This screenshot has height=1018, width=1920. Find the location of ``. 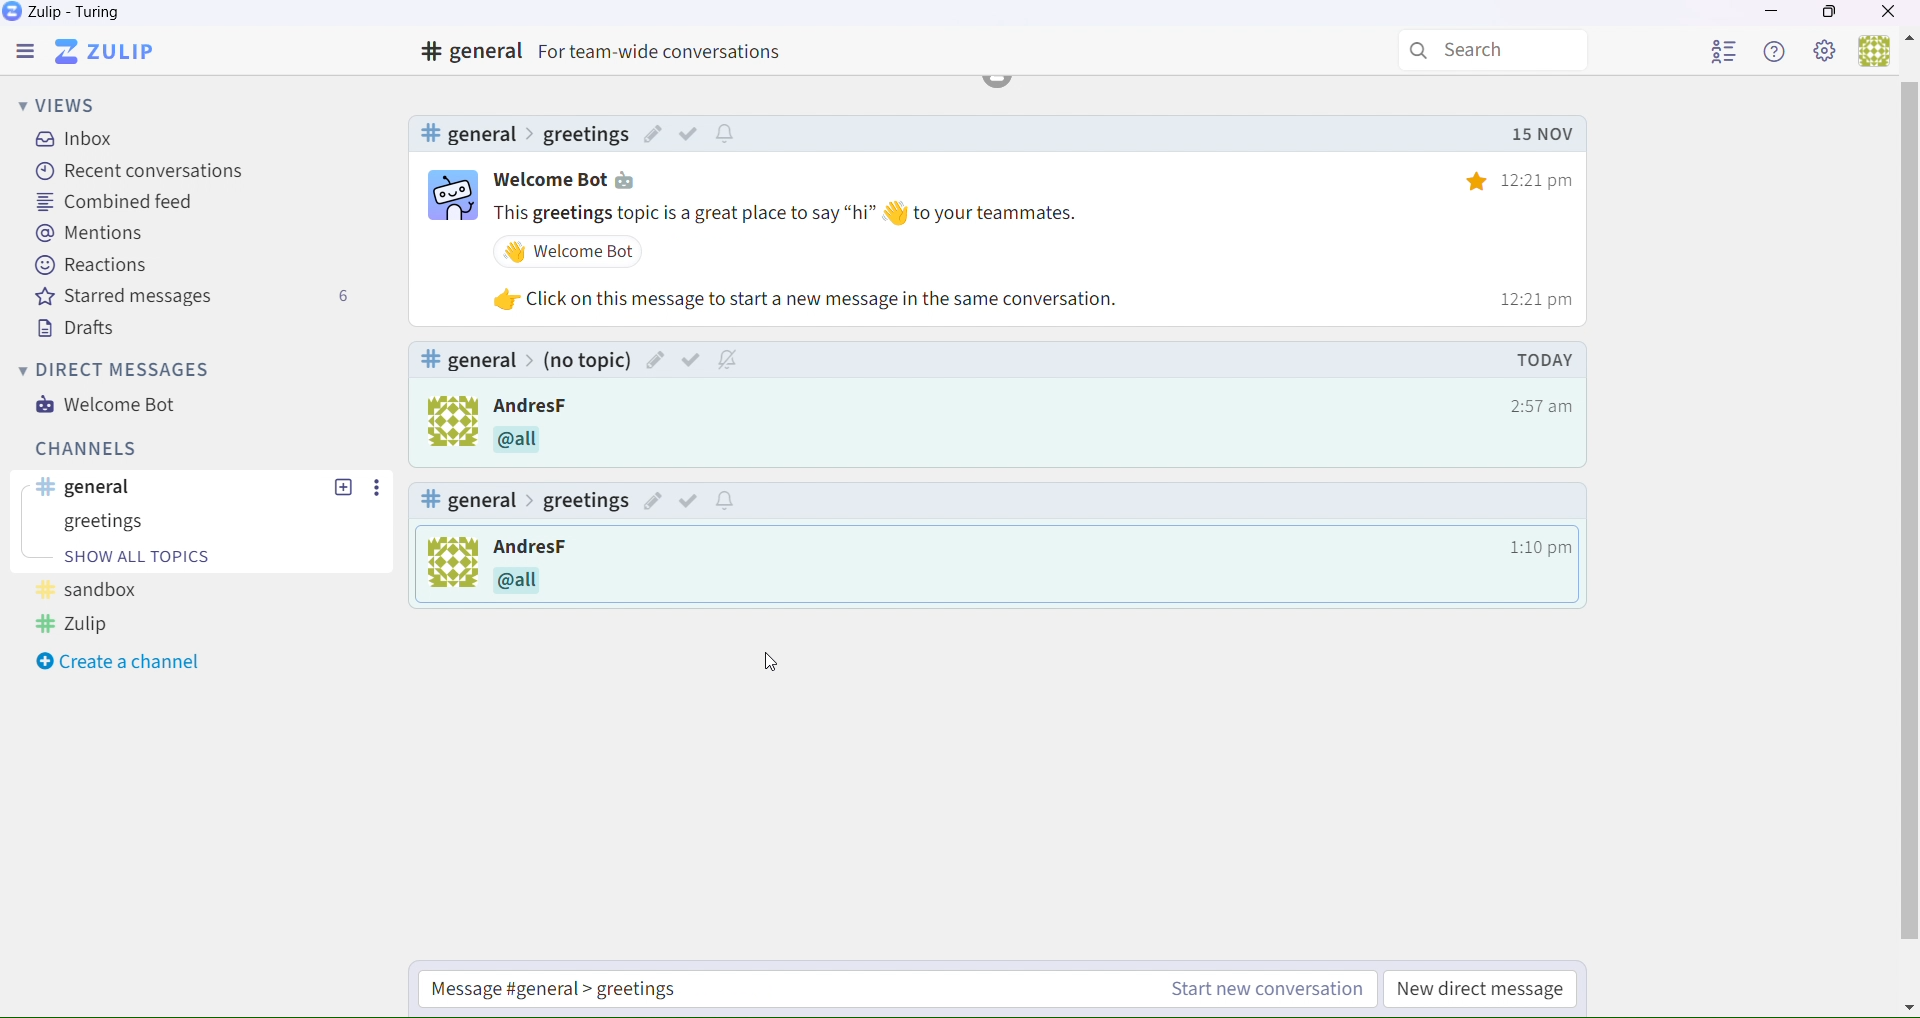

 is located at coordinates (572, 251).